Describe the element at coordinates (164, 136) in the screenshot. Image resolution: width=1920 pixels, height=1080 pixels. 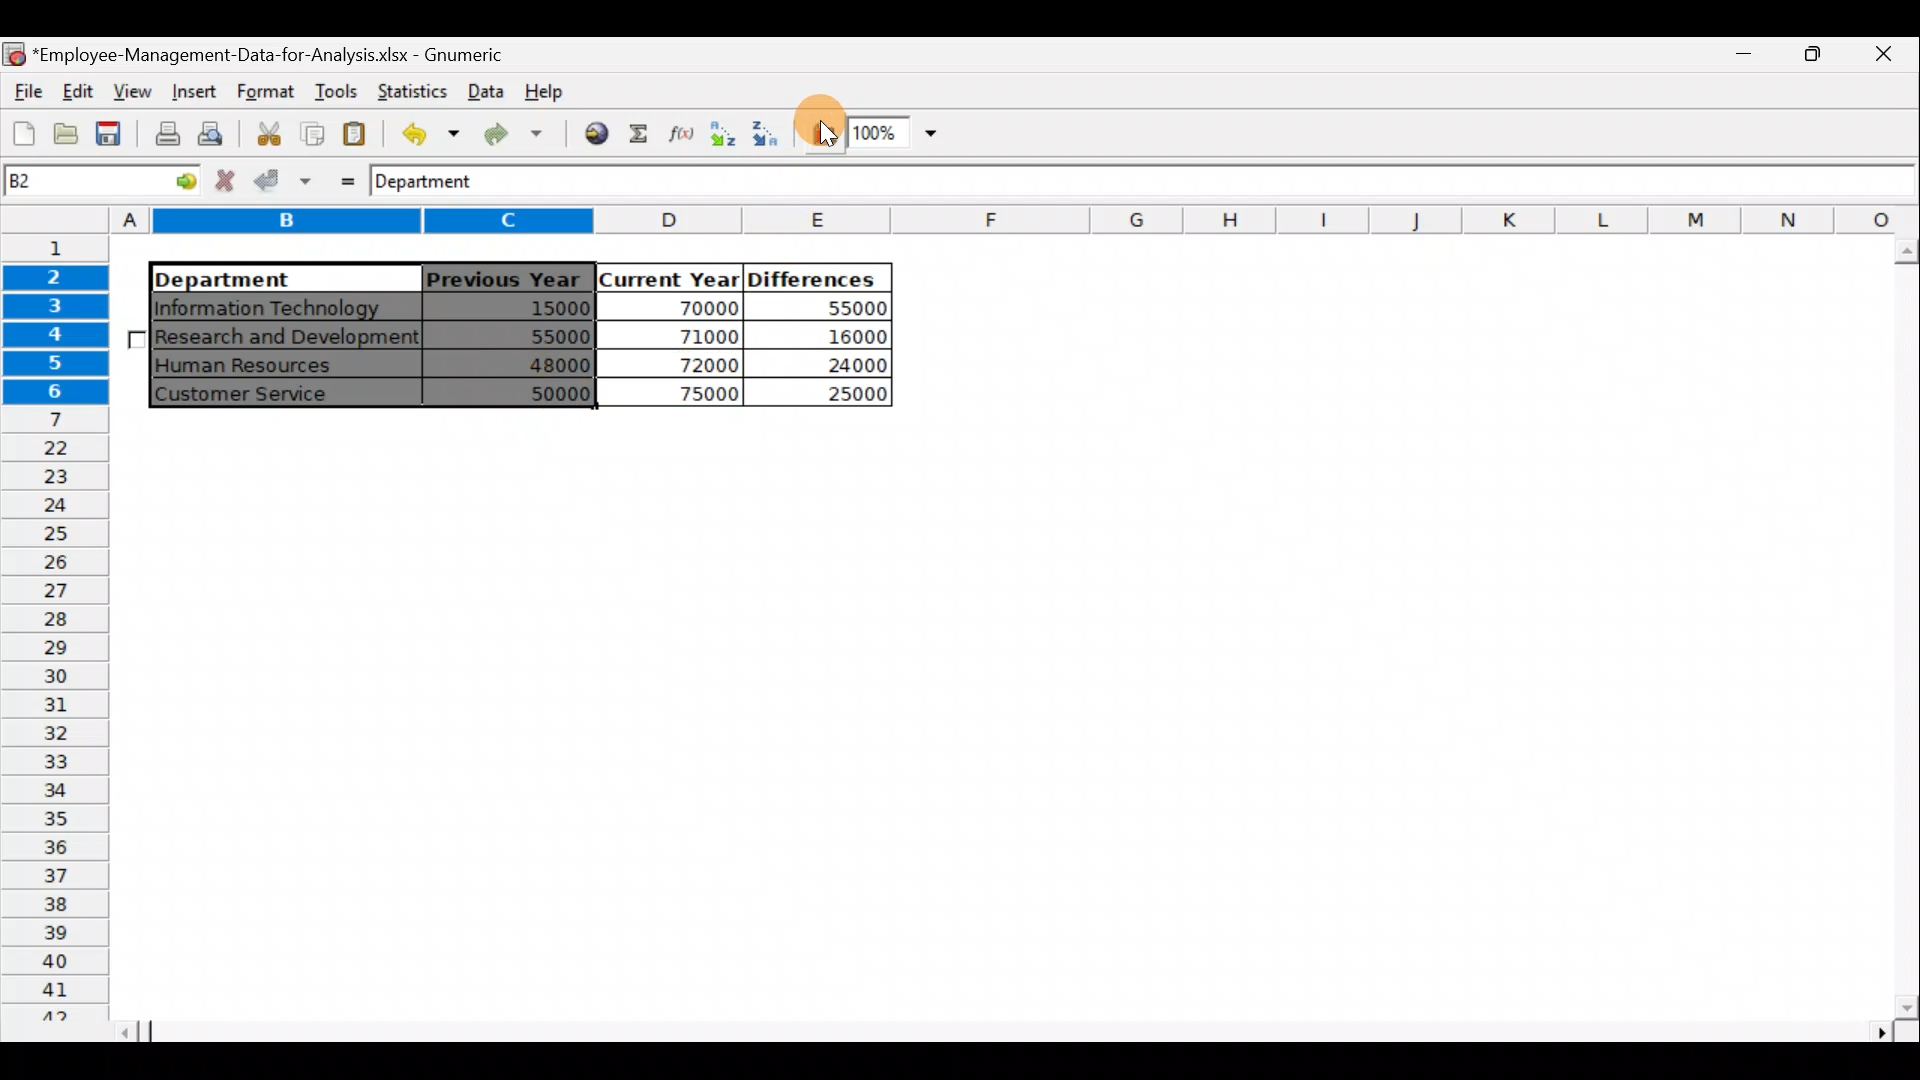
I see `Print current file` at that location.